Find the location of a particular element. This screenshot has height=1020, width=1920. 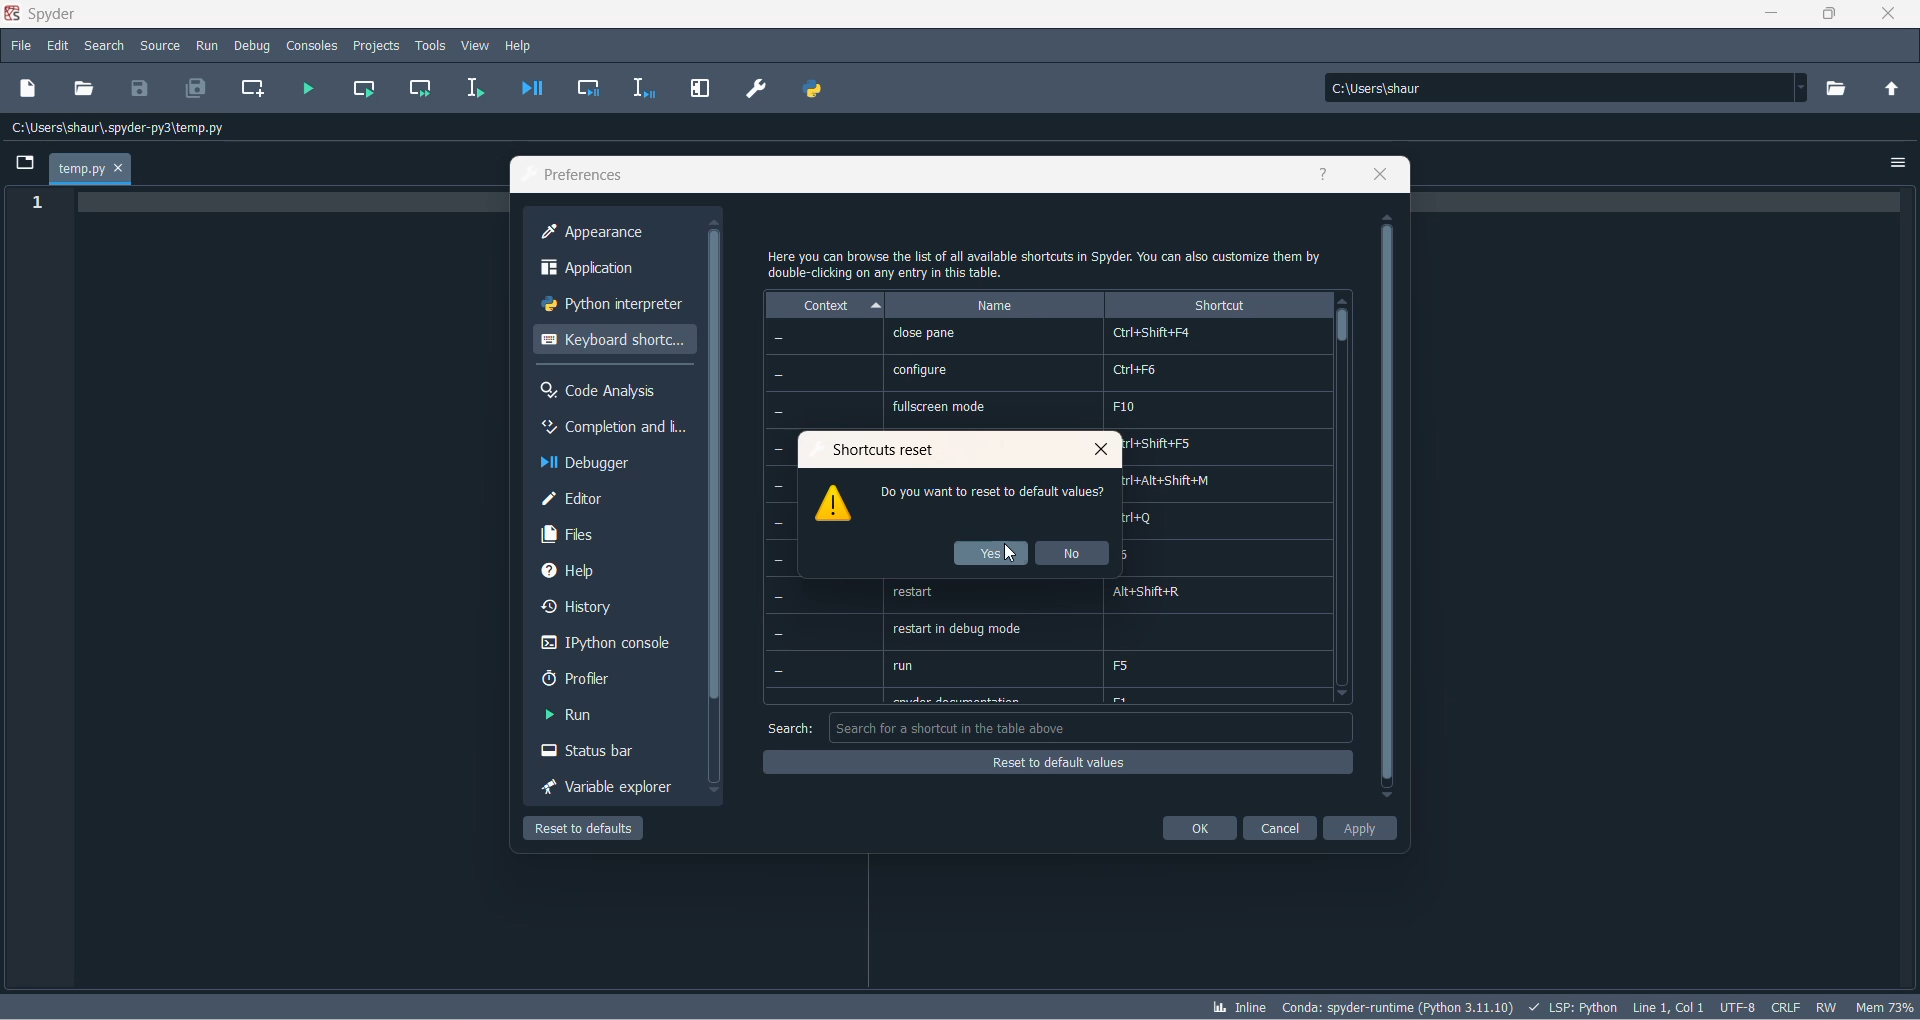

line and column number is located at coordinates (1669, 1004).